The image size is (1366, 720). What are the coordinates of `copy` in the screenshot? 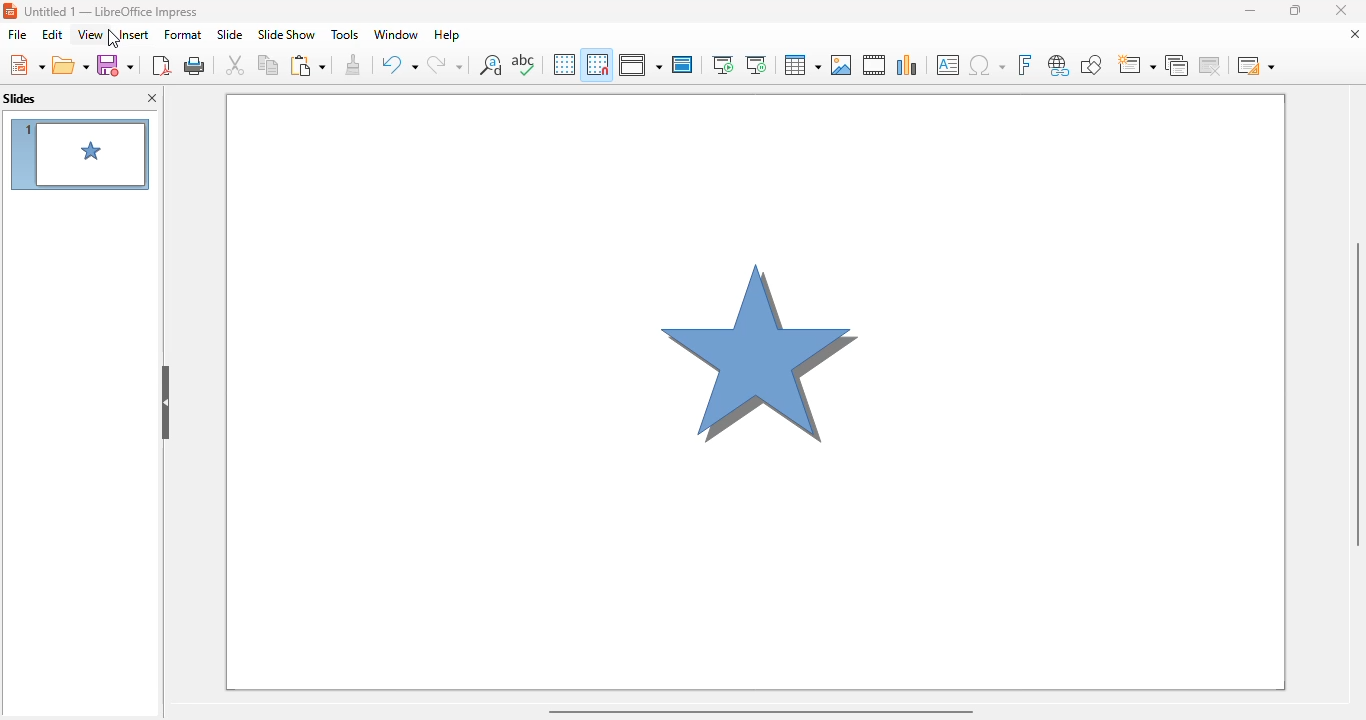 It's located at (268, 64).